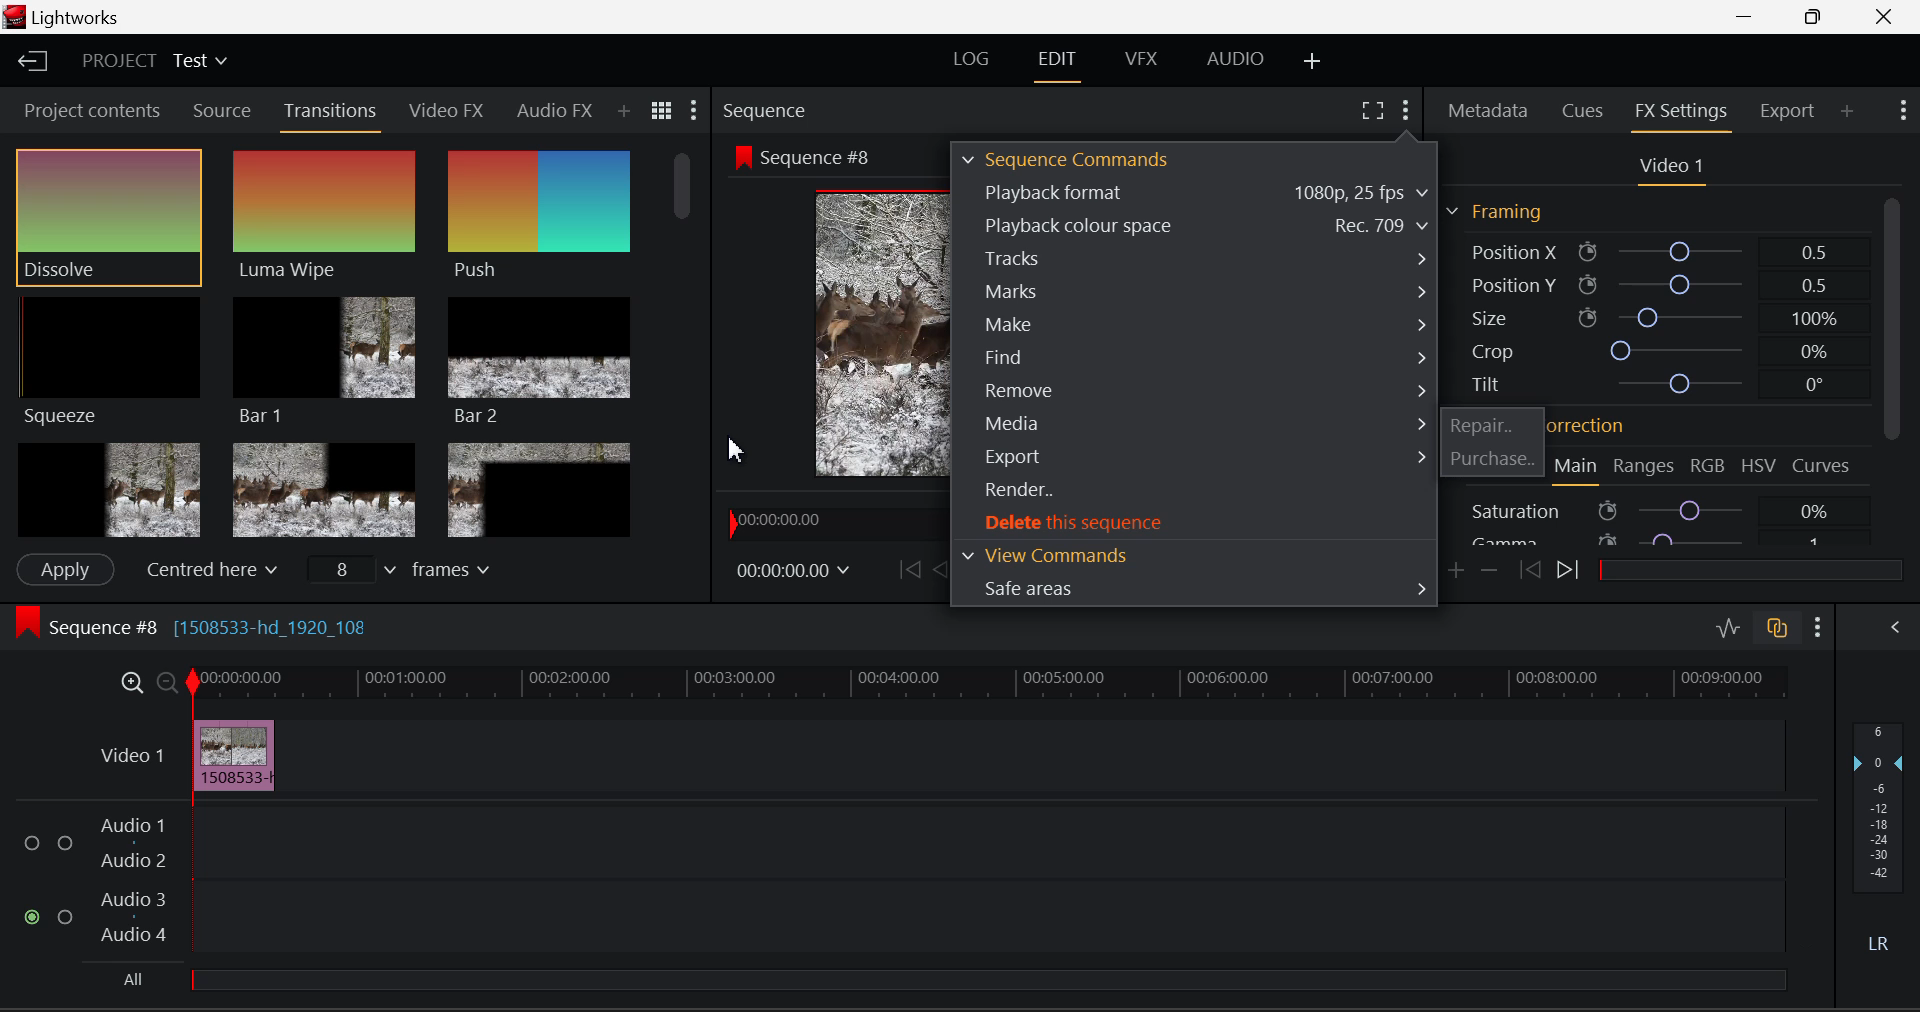 Image resolution: width=1920 pixels, height=1012 pixels. I want to click on Application Assistant Tip, so click(1670, 377).